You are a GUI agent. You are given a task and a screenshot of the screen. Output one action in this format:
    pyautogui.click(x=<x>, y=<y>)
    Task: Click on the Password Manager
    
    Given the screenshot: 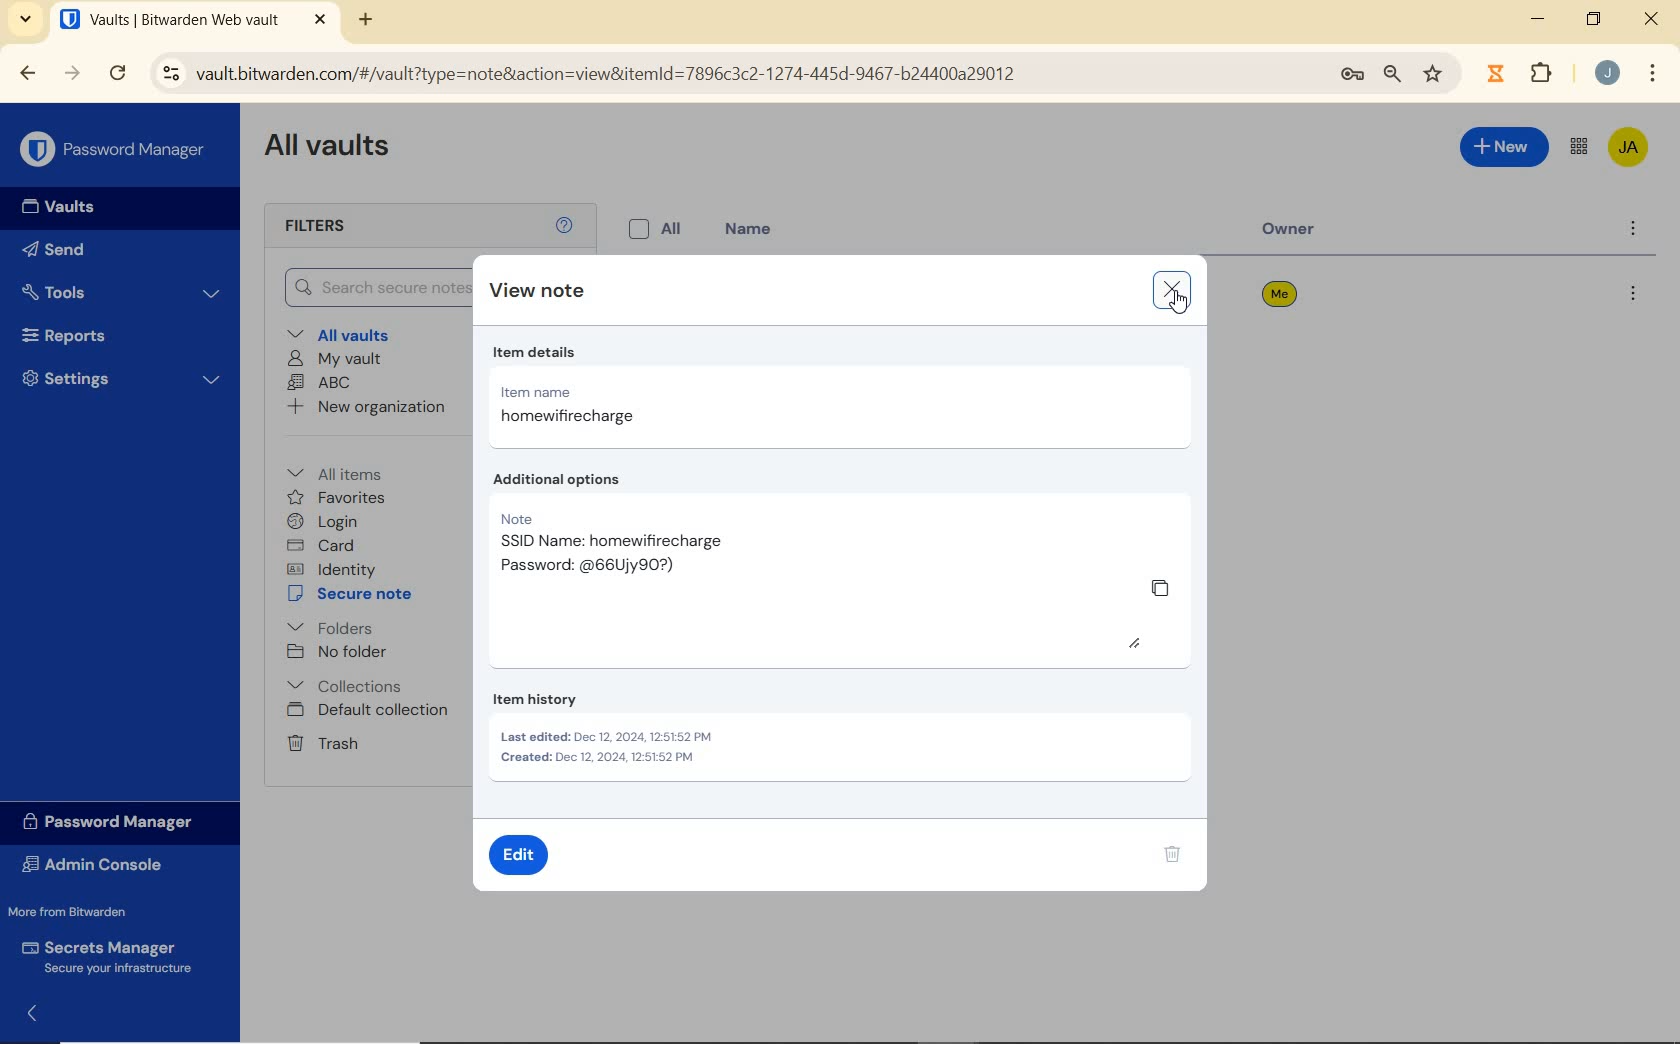 What is the action you would take?
    pyautogui.click(x=114, y=150)
    